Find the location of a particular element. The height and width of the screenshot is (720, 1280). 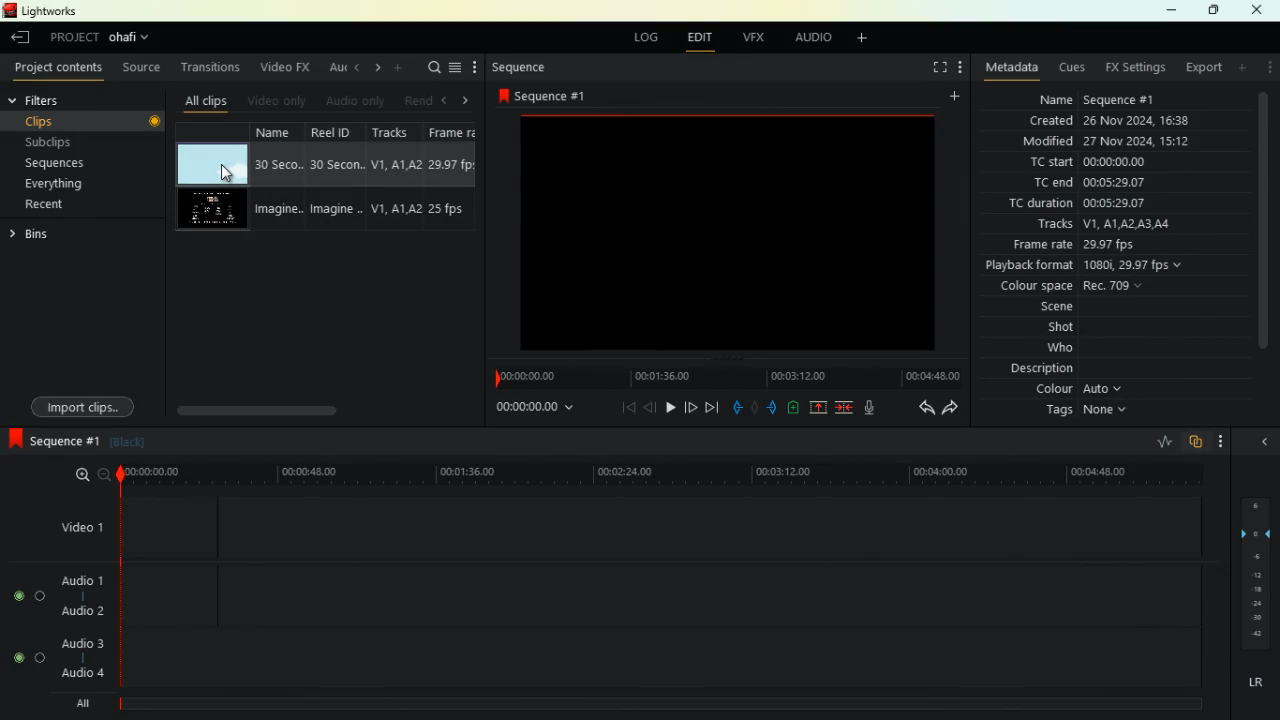

tracks is located at coordinates (1098, 226).